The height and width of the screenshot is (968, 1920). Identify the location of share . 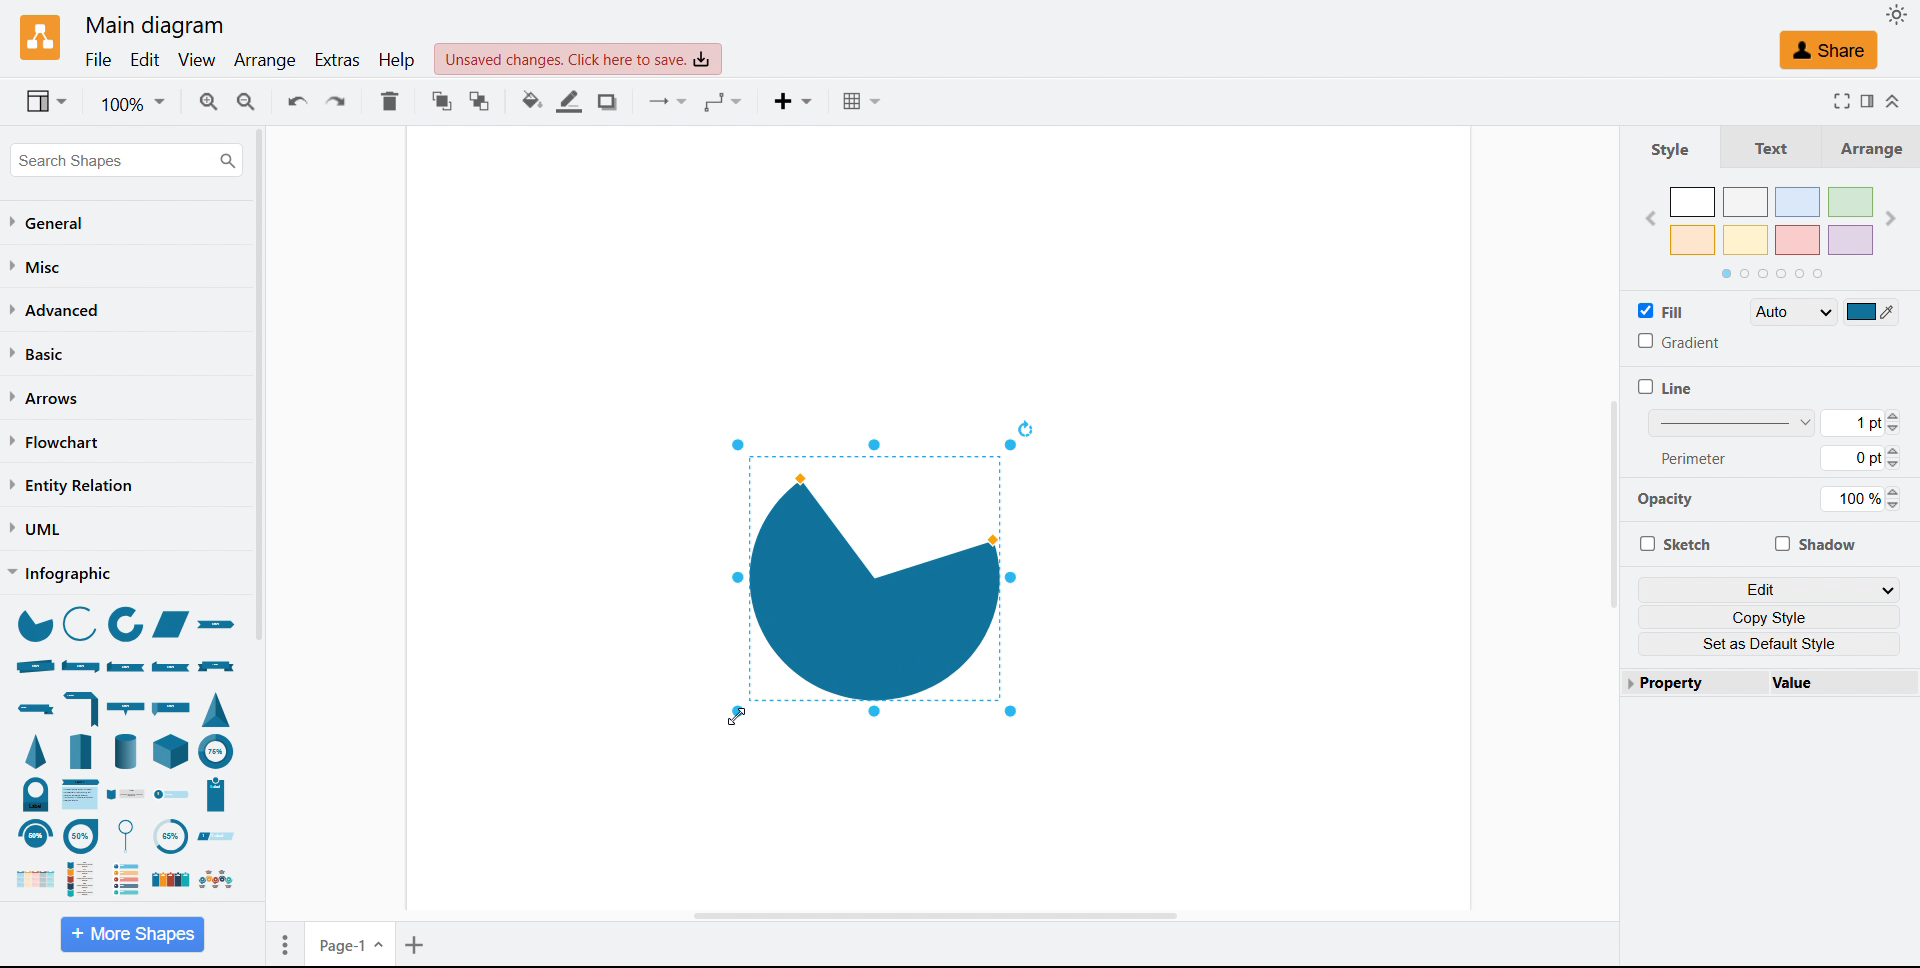
(1828, 50).